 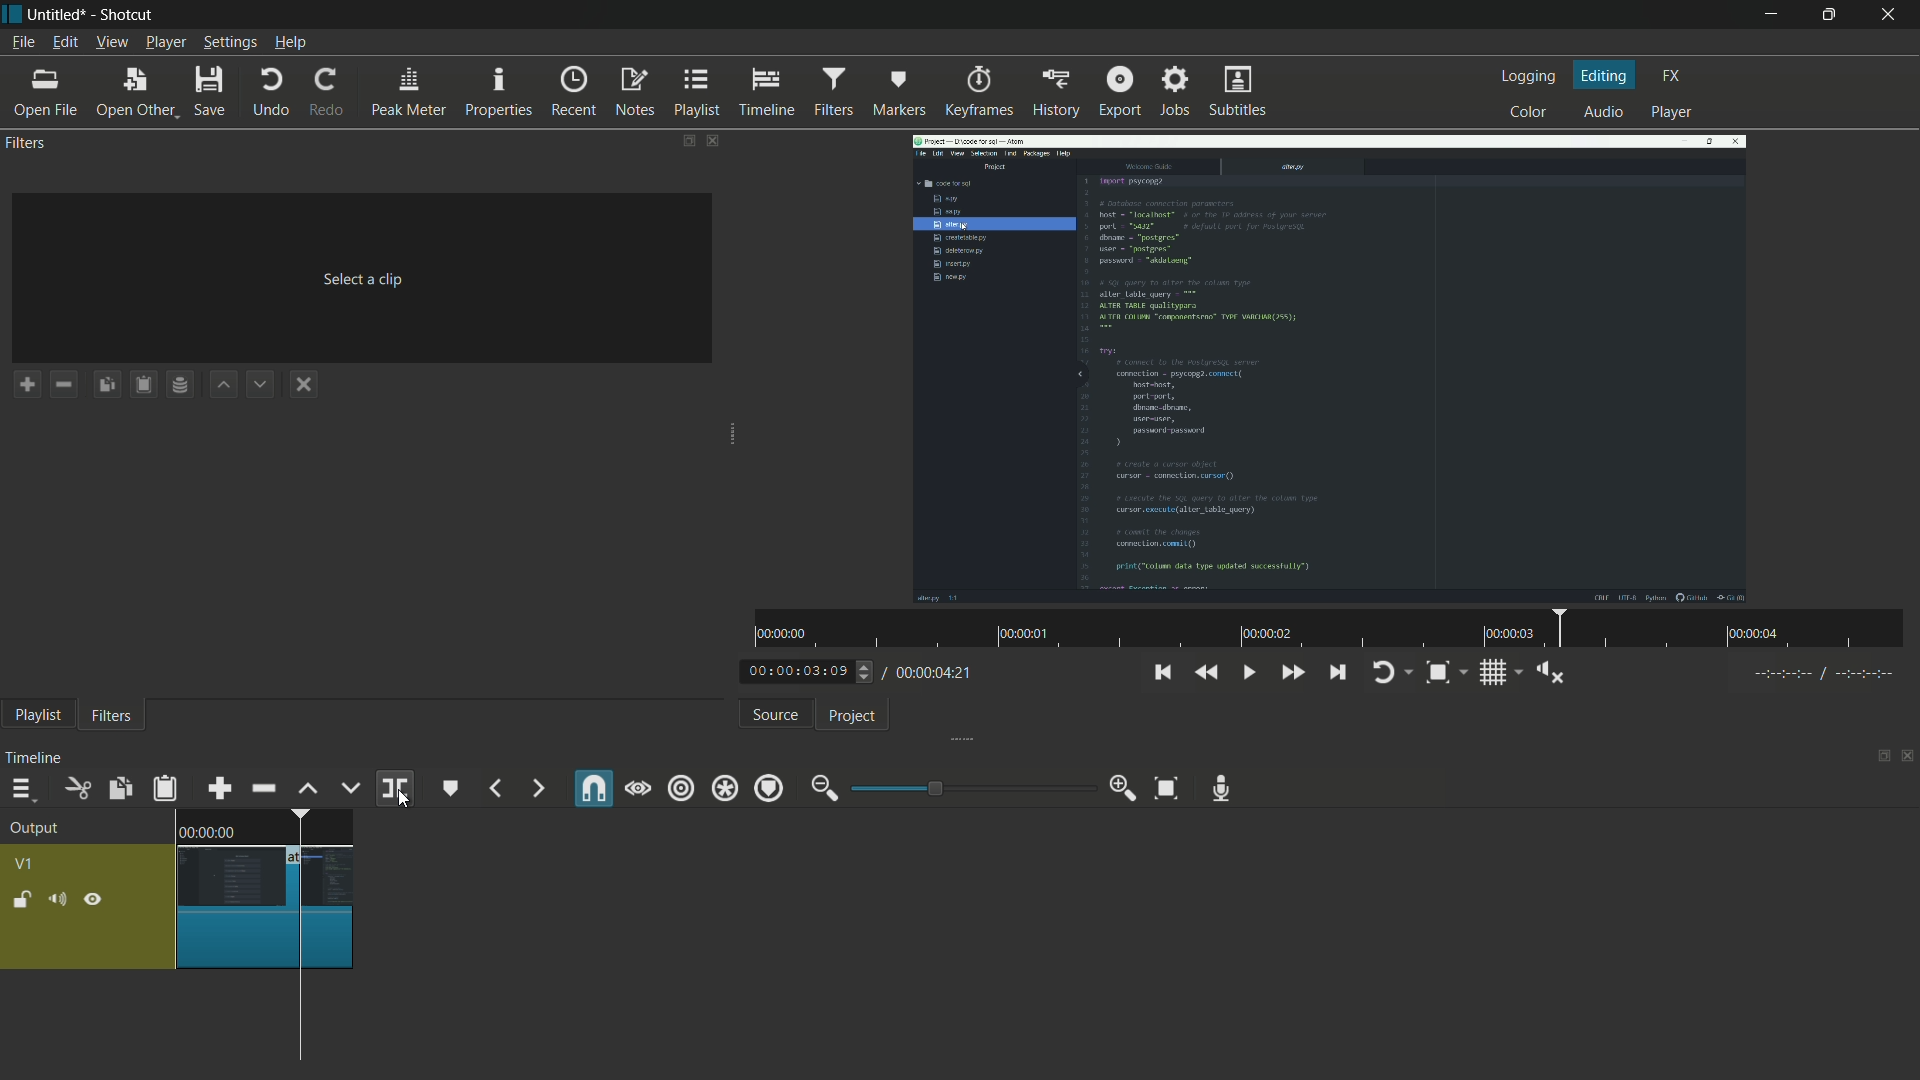 What do you see at coordinates (1382, 673) in the screenshot?
I see `toggle player looping` at bounding box center [1382, 673].